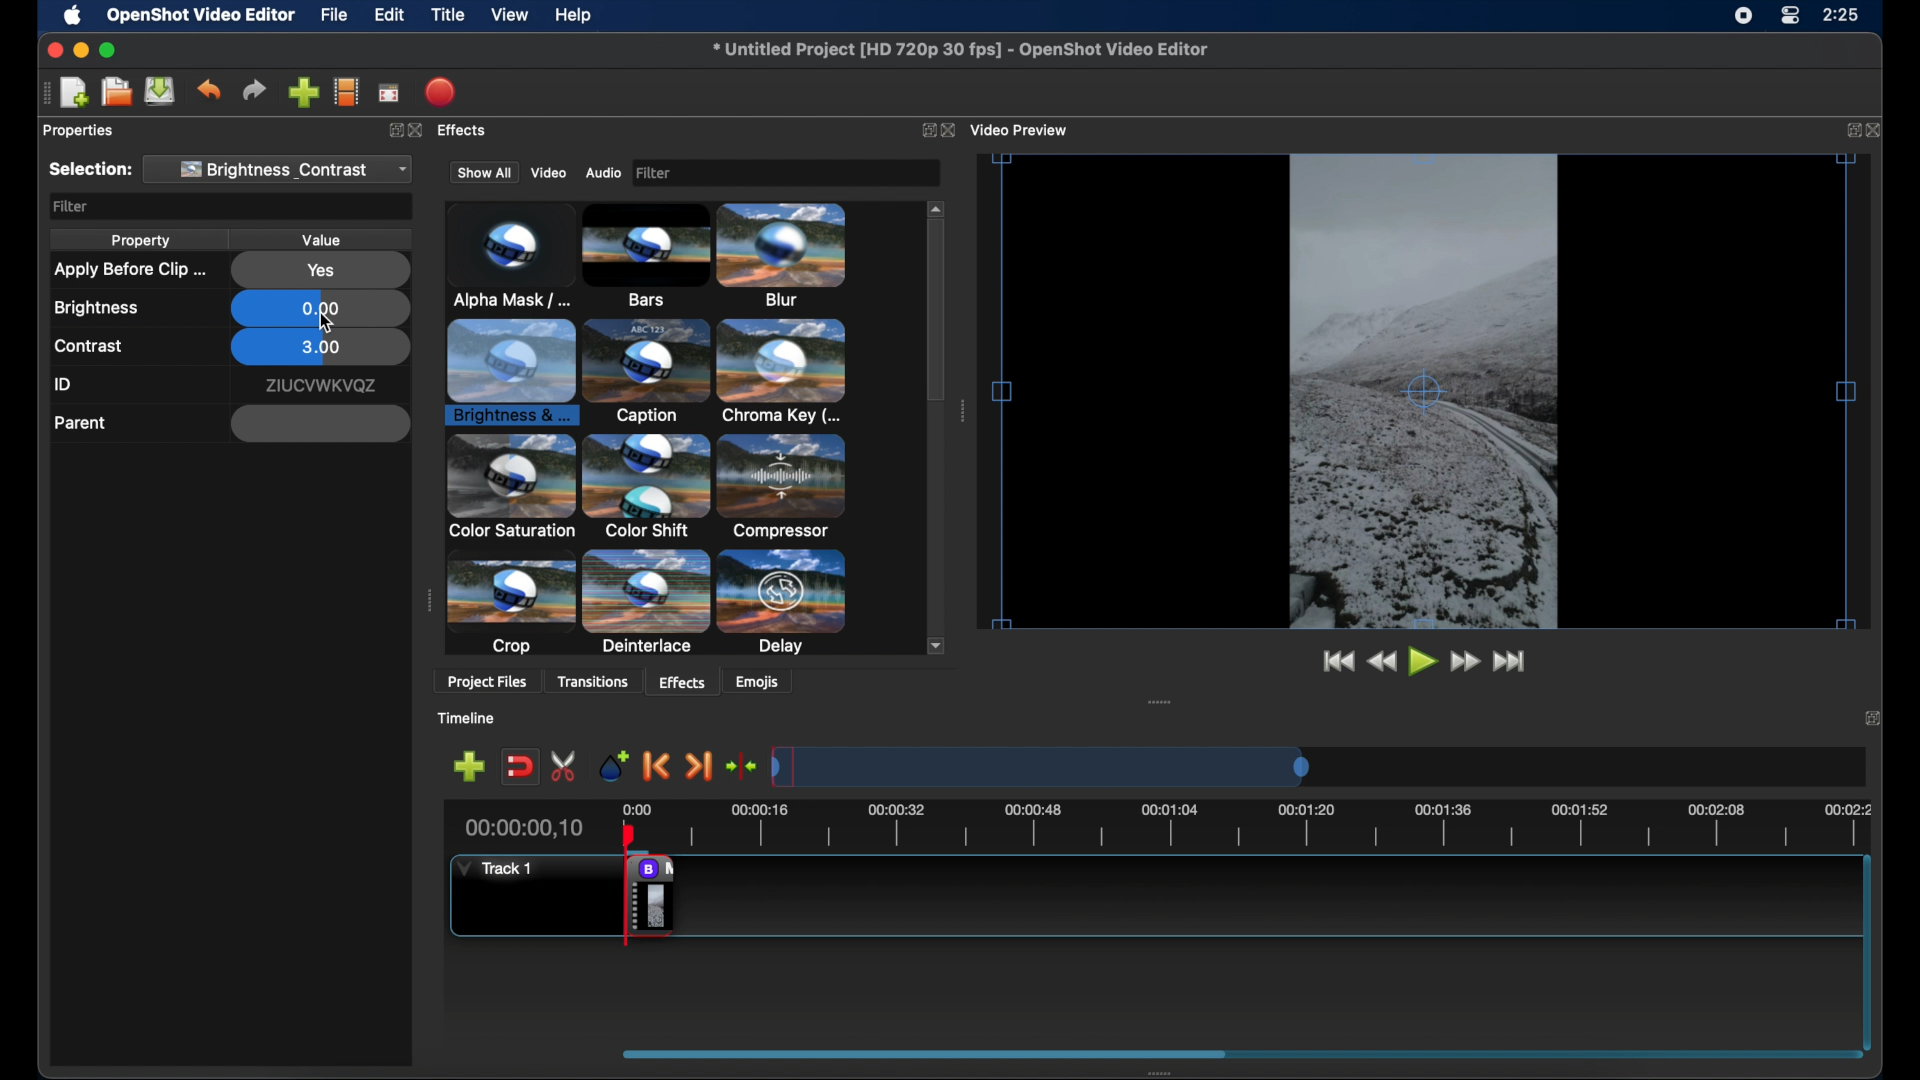 This screenshot has width=1920, height=1080. Describe the element at coordinates (319, 309) in the screenshot. I see `0.00` at that location.